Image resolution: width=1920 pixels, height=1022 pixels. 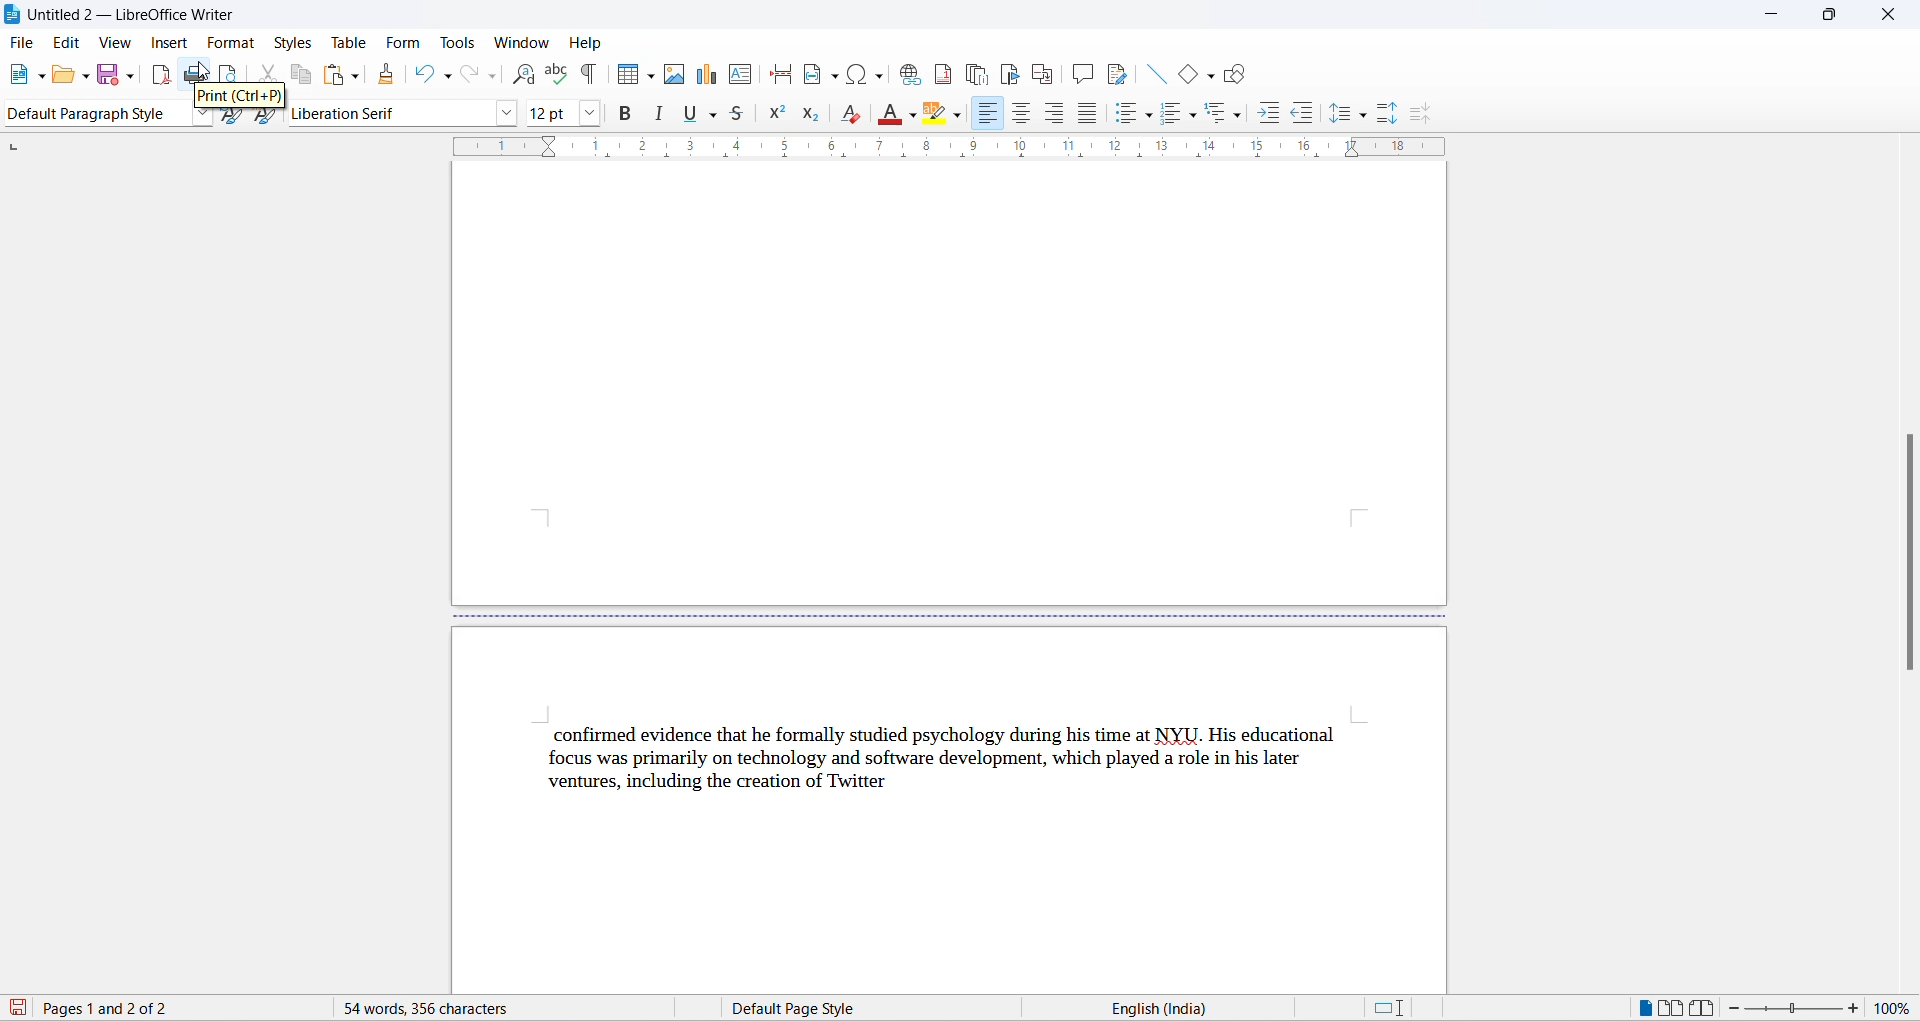 What do you see at coordinates (1244, 119) in the screenshot?
I see `select outline options` at bounding box center [1244, 119].